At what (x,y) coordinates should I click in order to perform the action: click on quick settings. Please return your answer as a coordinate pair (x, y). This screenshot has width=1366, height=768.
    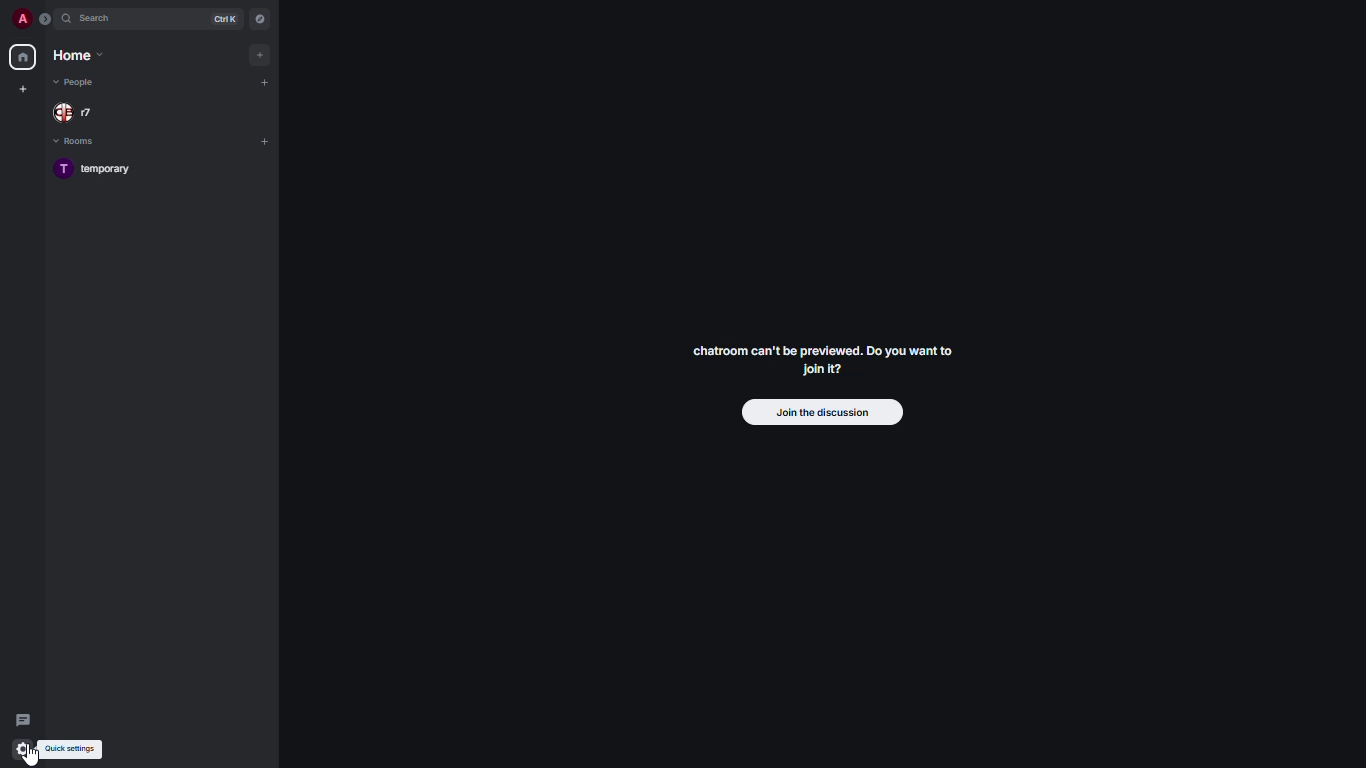
    Looking at the image, I should click on (22, 744).